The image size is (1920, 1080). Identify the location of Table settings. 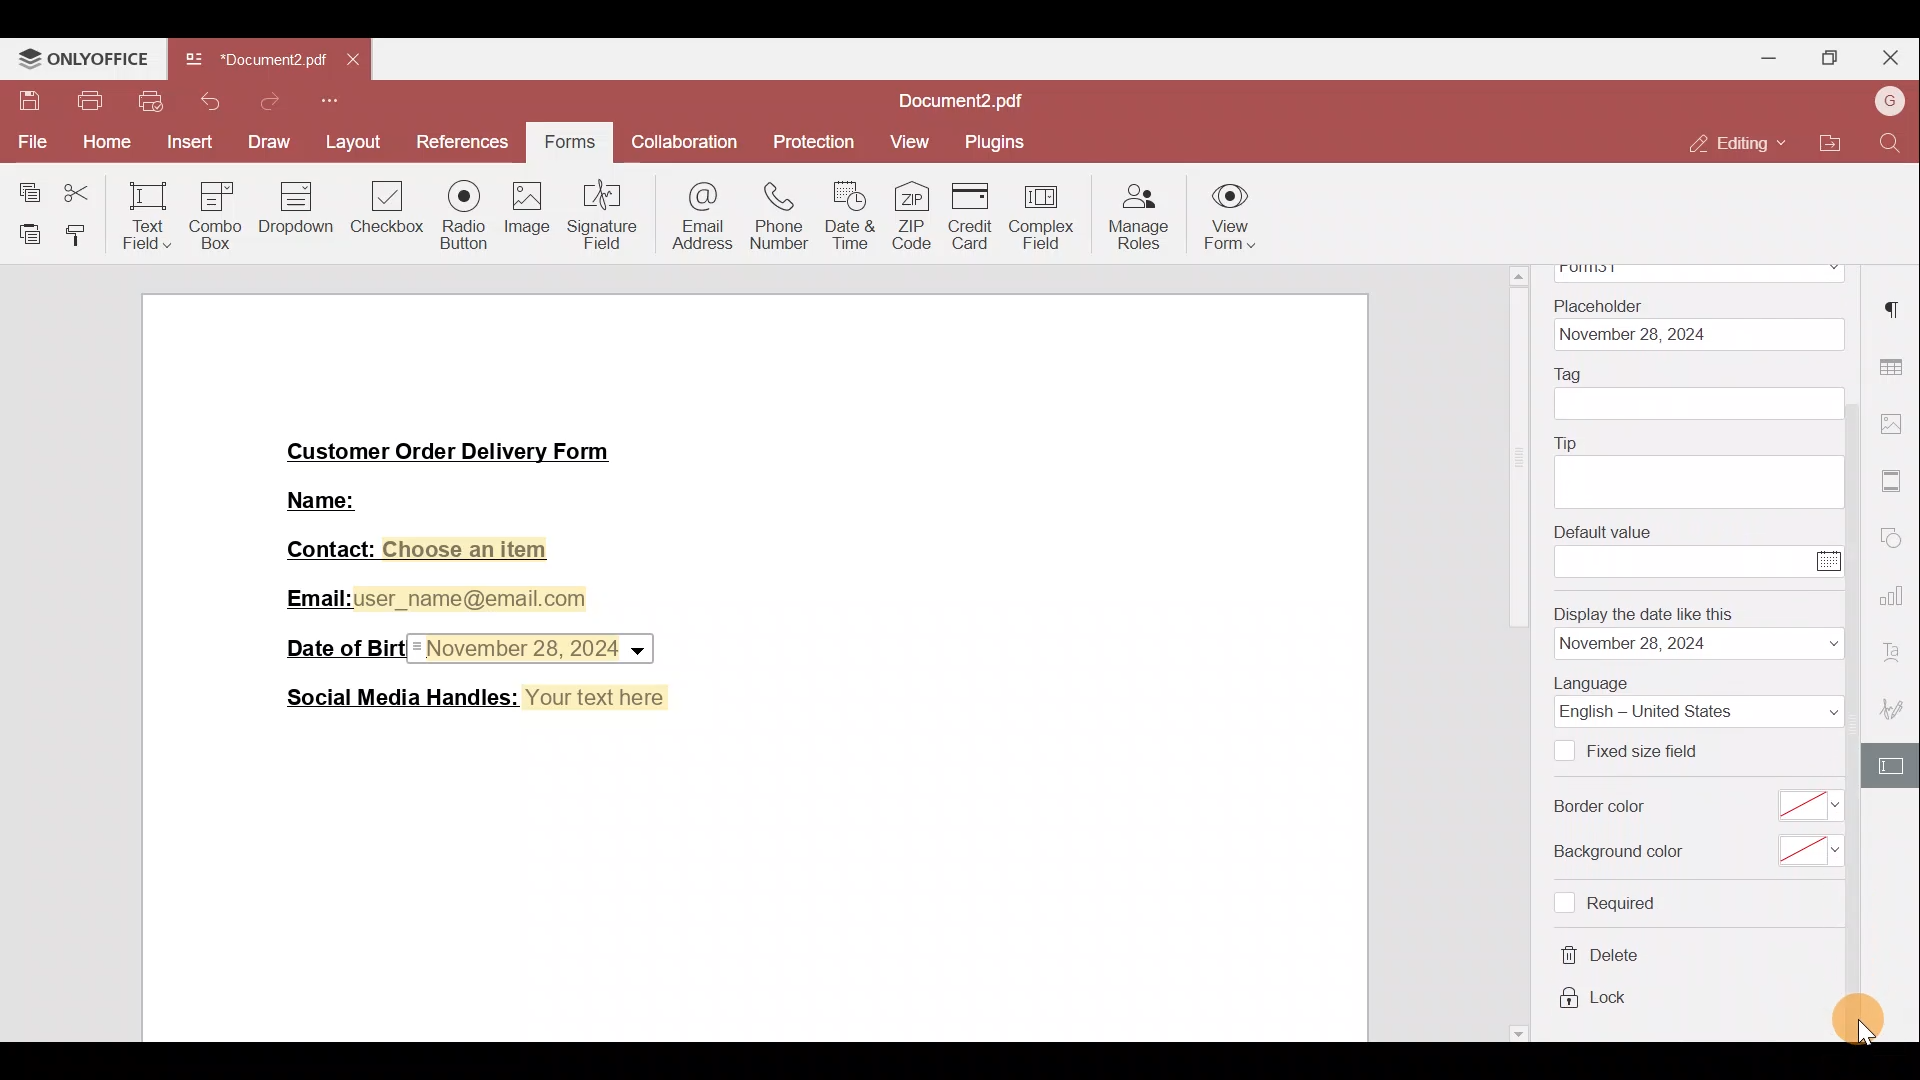
(1896, 368).